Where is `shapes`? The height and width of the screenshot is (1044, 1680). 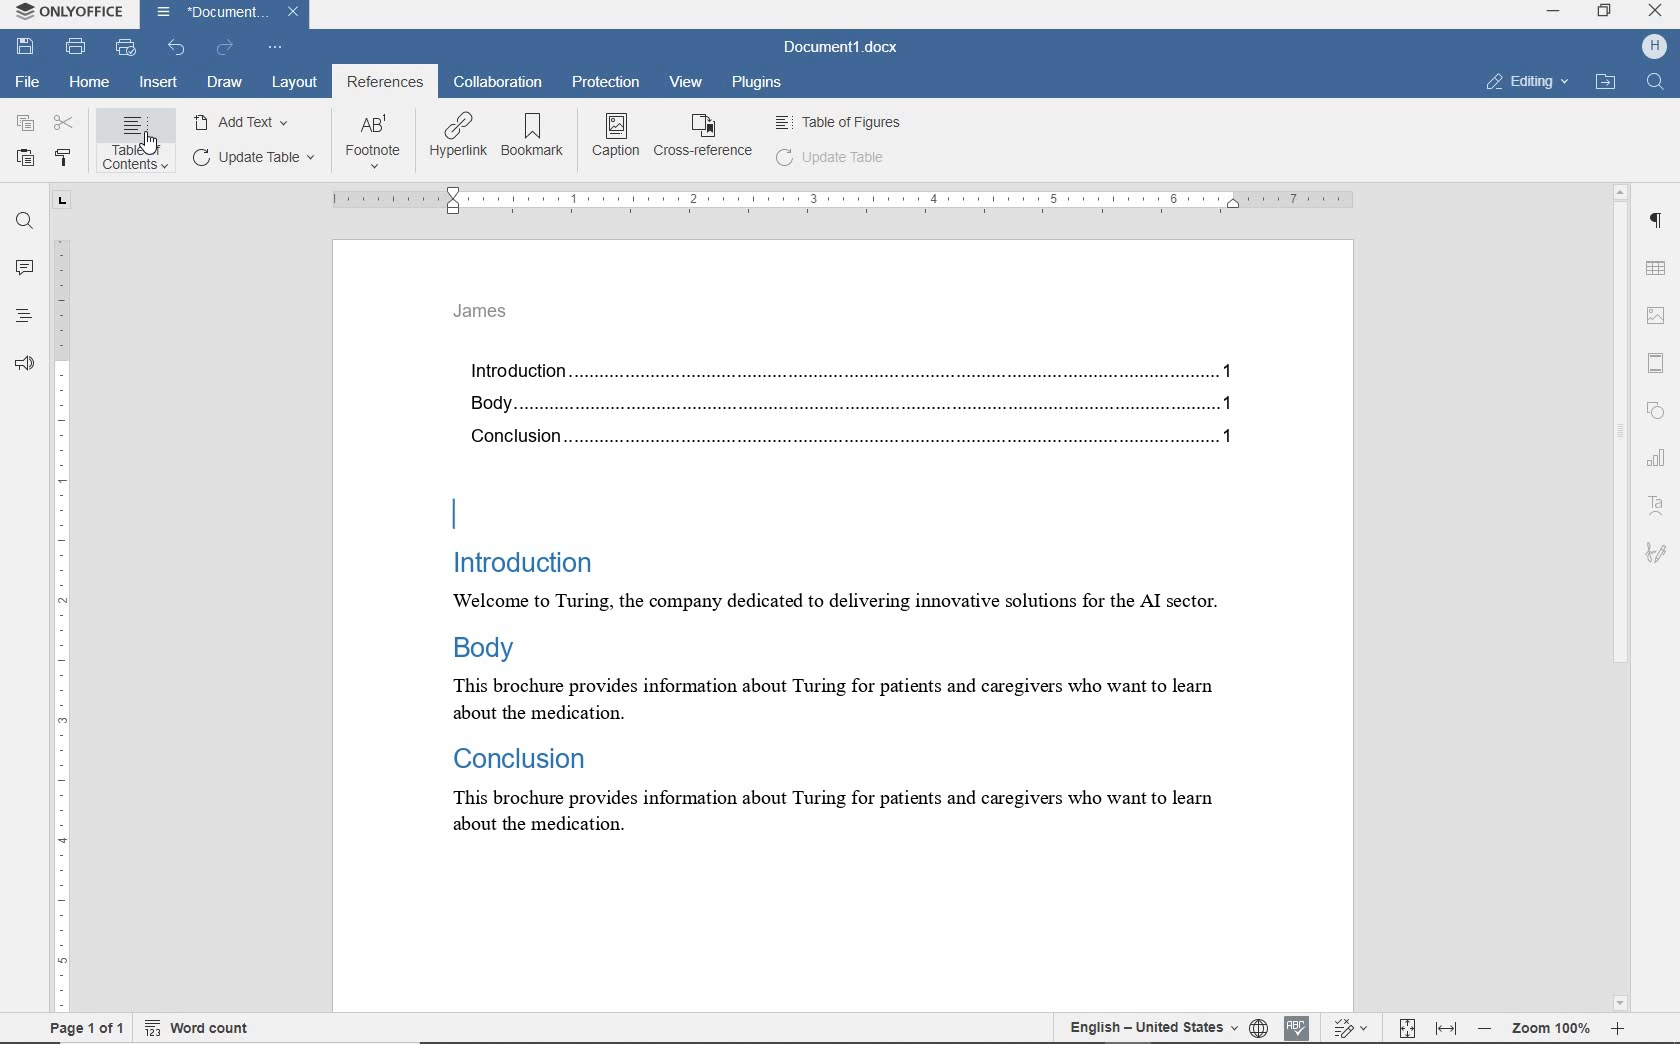
shapes is located at coordinates (1656, 409).